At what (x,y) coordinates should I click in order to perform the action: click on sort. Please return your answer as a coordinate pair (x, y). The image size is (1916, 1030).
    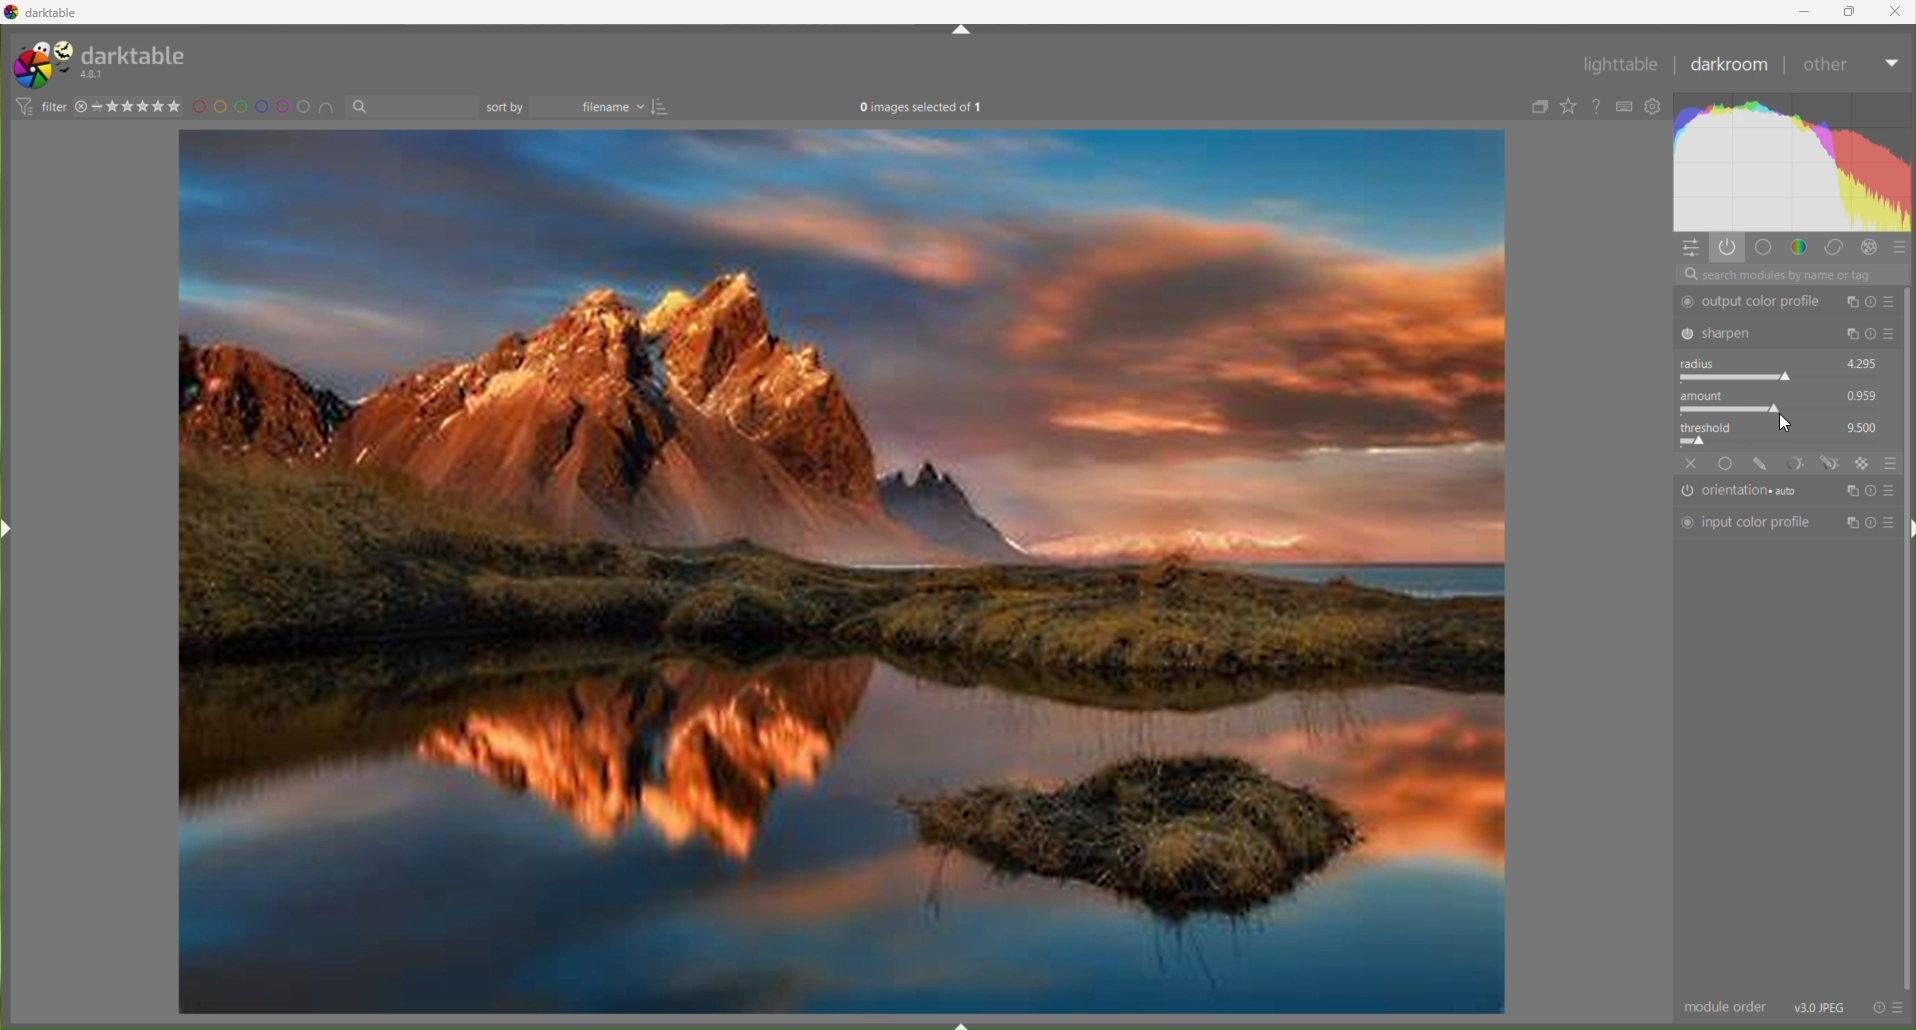
    Looking at the image, I should click on (664, 107).